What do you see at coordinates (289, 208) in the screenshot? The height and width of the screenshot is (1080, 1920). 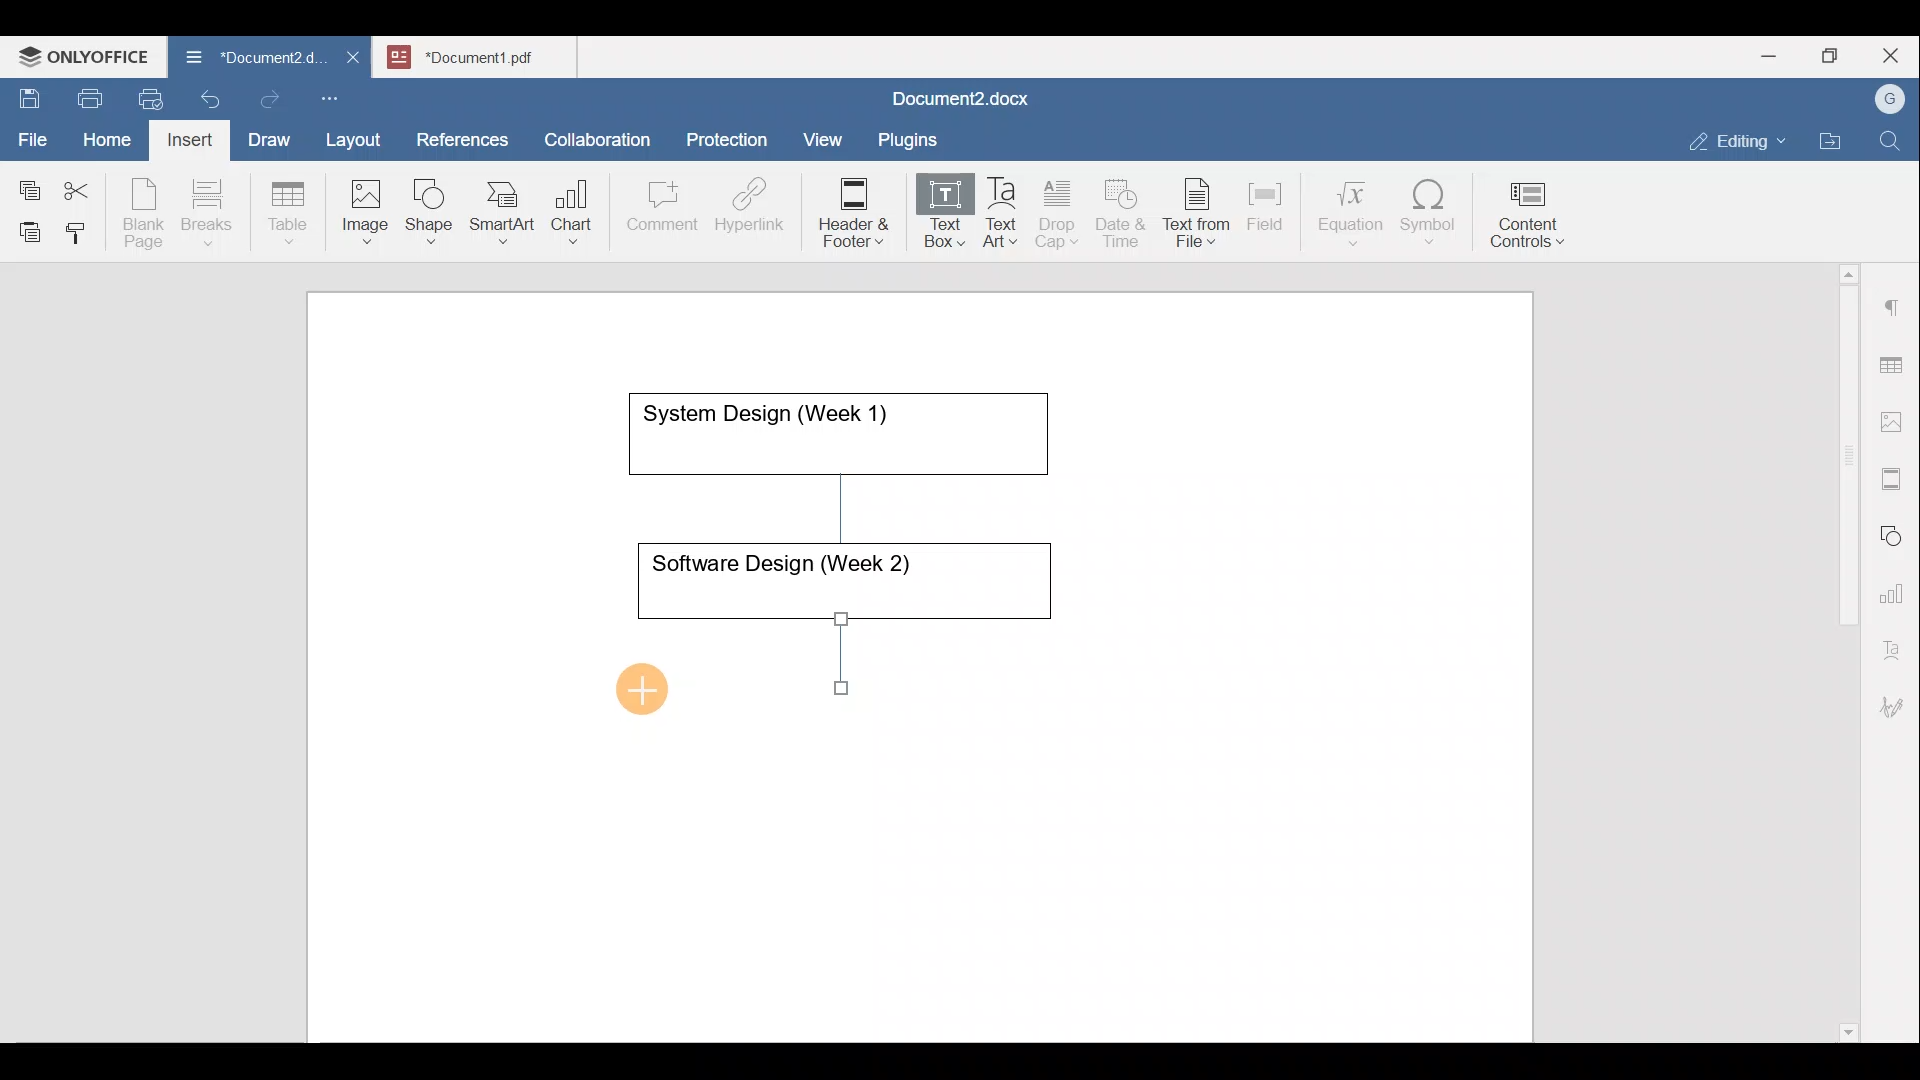 I see `Table` at bounding box center [289, 208].